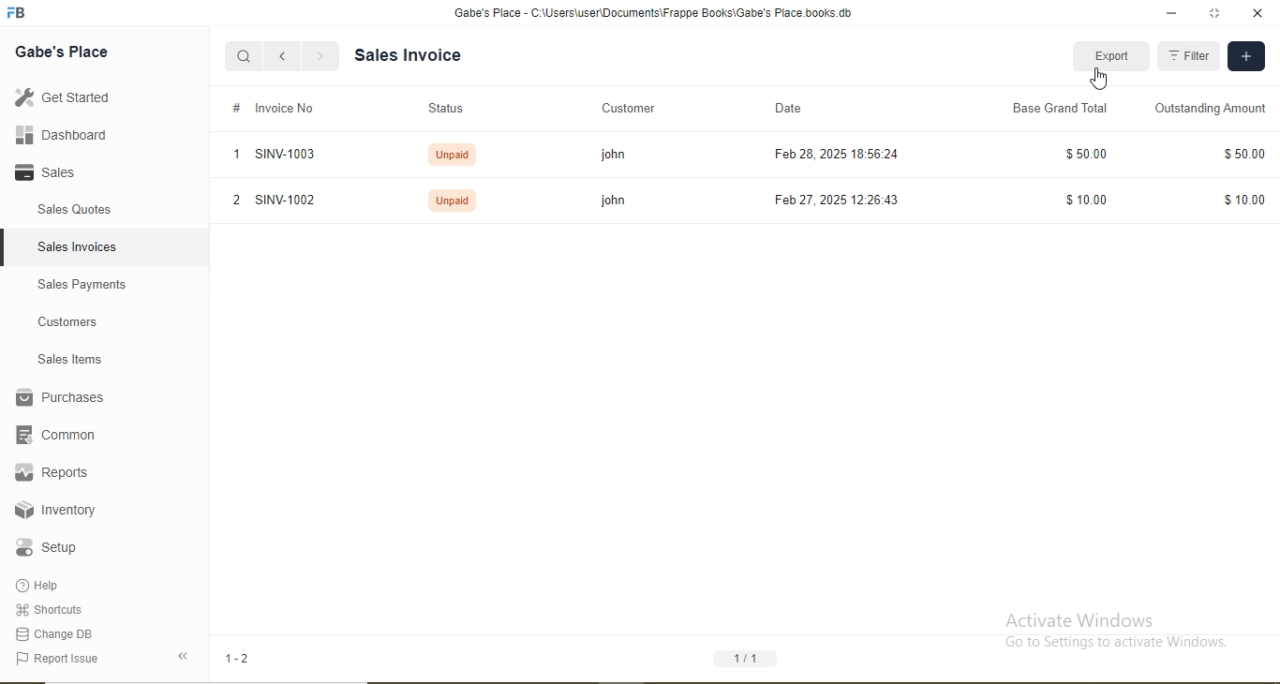 The width and height of the screenshot is (1280, 684). What do you see at coordinates (1052, 107) in the screenshot?
I see `Base Grand Total` at bounding box center [1052, 107].